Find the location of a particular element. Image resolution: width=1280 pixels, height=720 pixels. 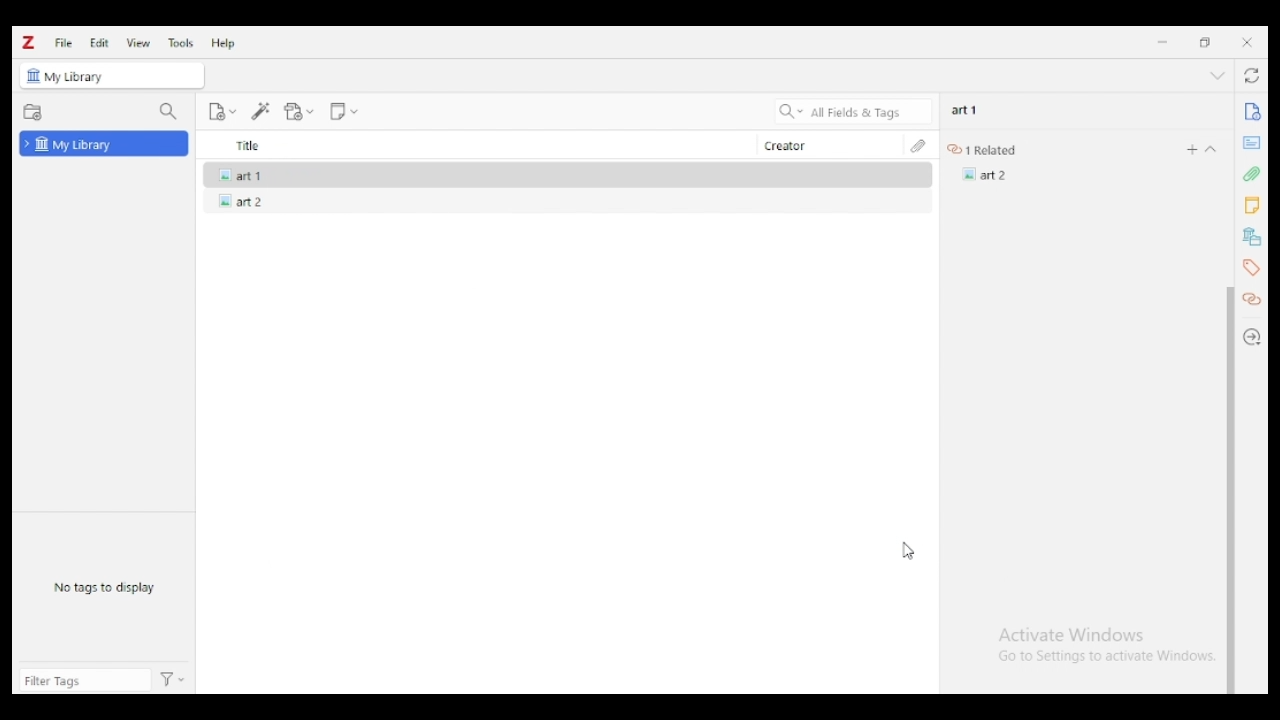

creator is located at coordinates (826, 145).